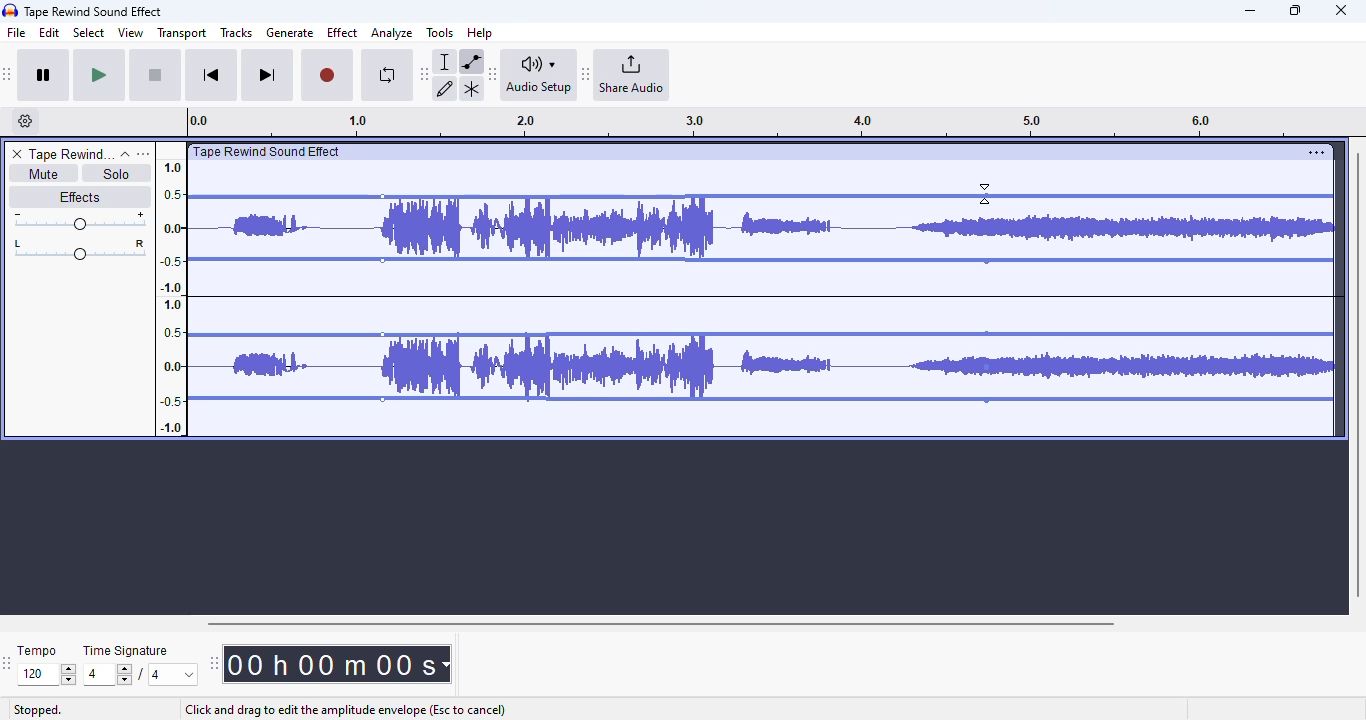 This screenshot has width=1366, height=720. What do you see at coordinates (987, 195) in the screenshot?
I see `Control point` at bounding box center [987, 195].